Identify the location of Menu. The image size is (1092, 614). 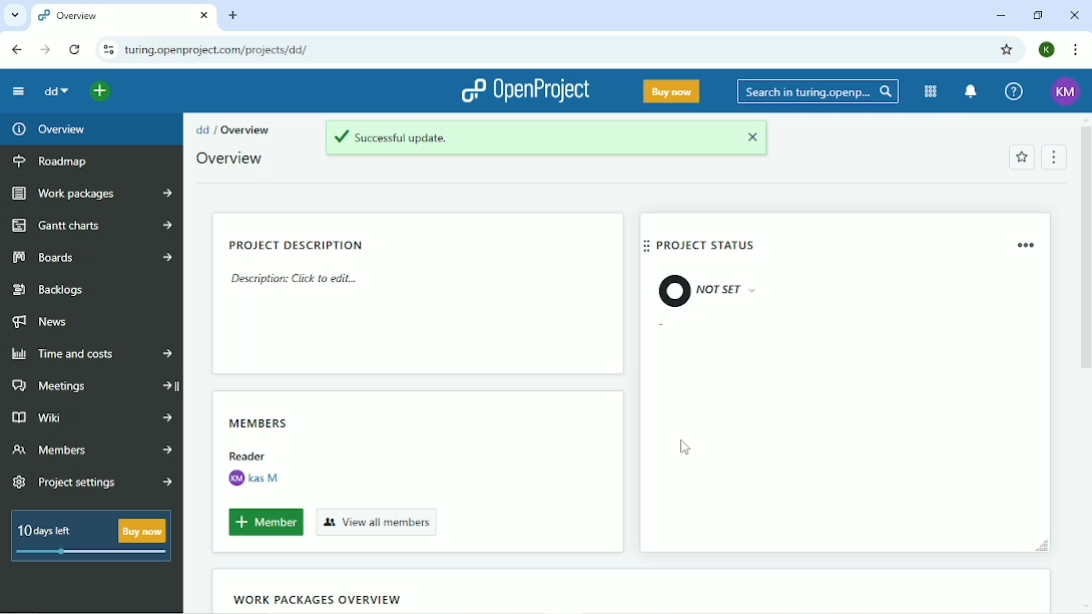
(1052, 158).